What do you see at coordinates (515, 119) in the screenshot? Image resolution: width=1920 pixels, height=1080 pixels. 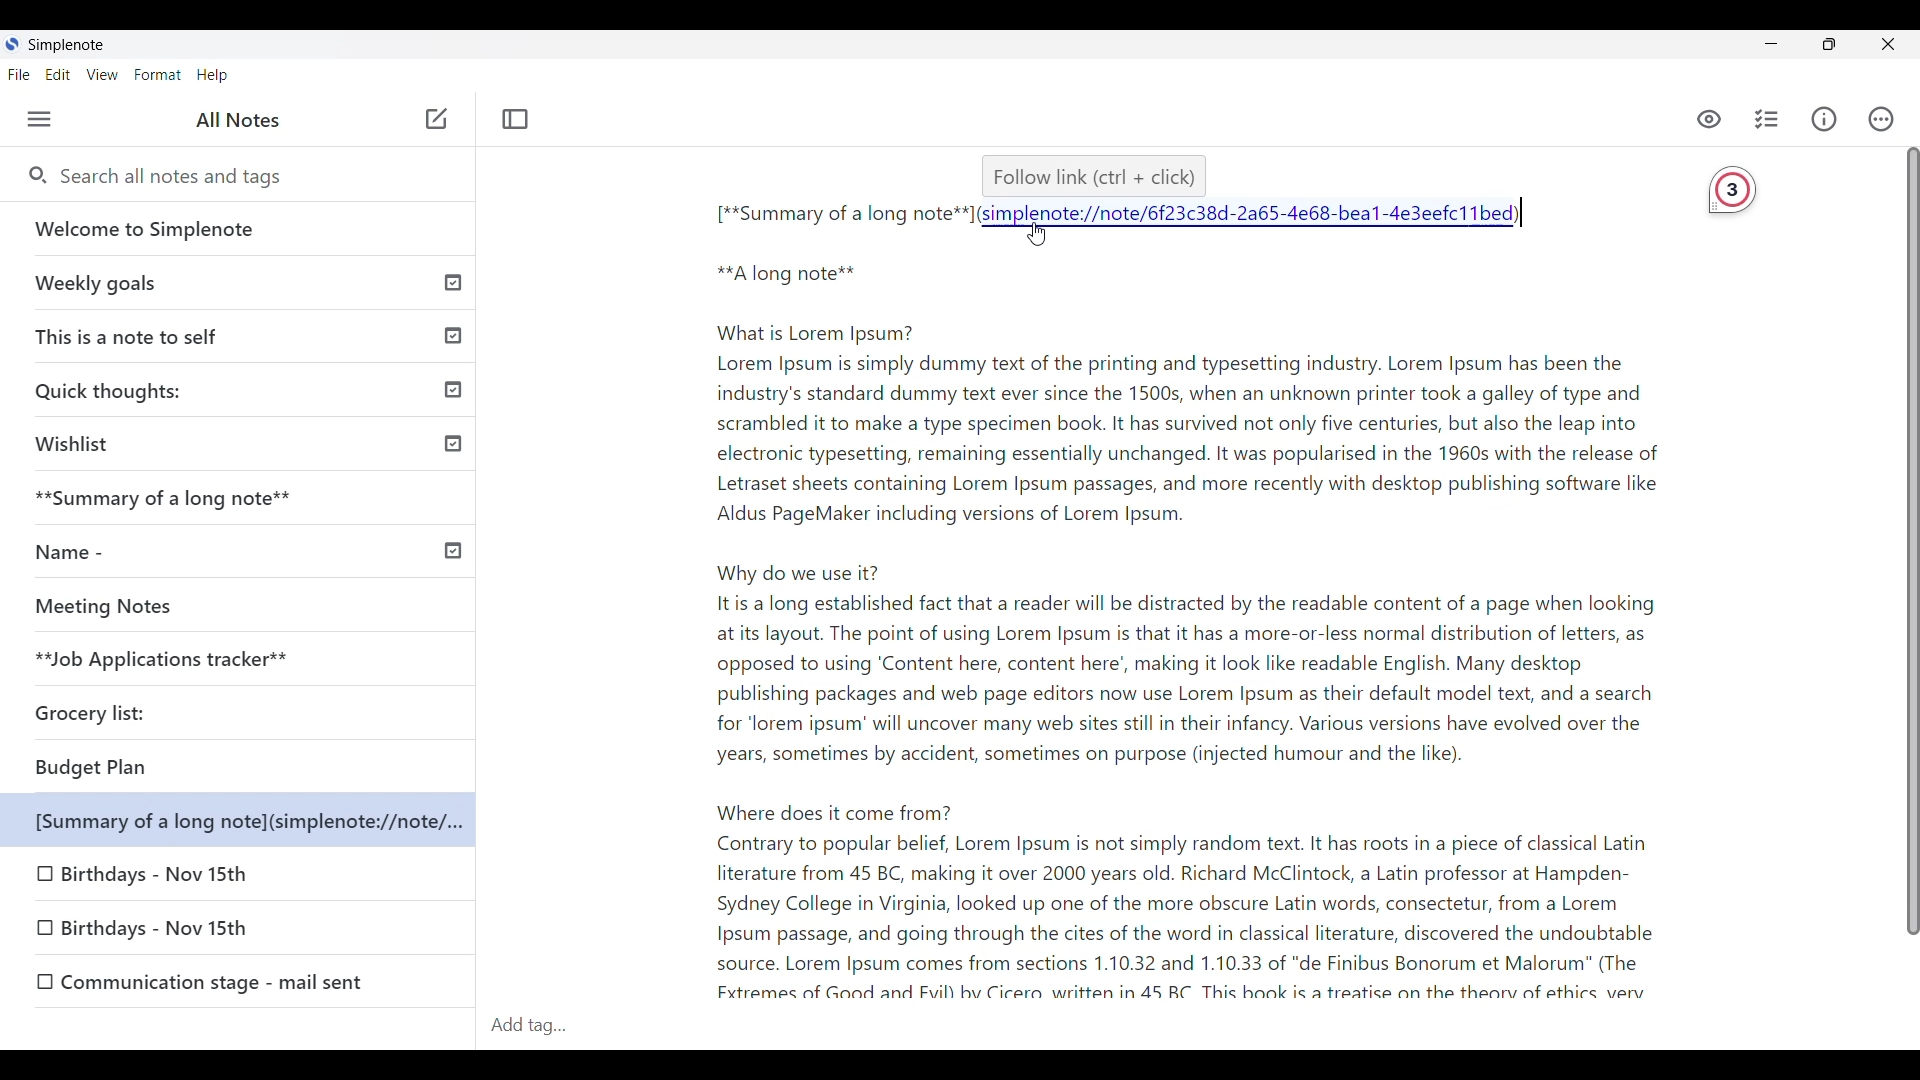 I see `Toggle focus mode` at bounding box center [515, 119].